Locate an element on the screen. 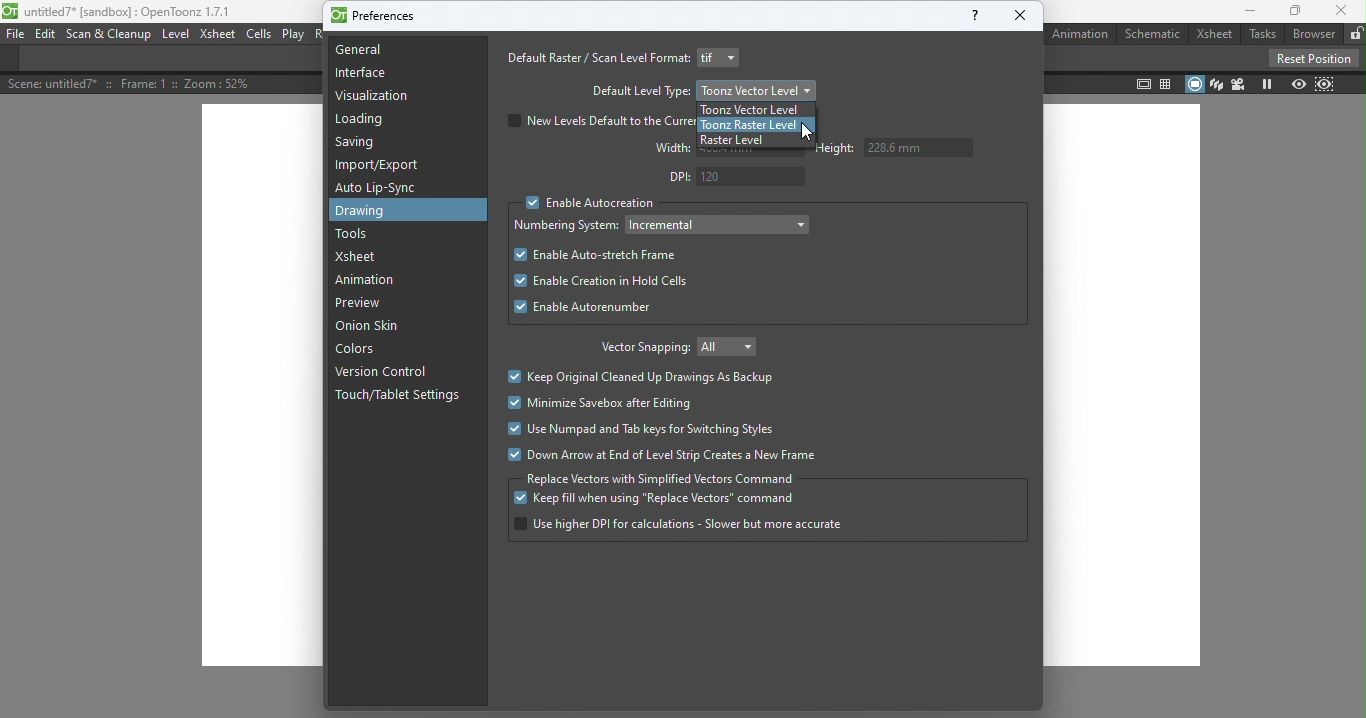  Width is located at coordinates (665, 151).